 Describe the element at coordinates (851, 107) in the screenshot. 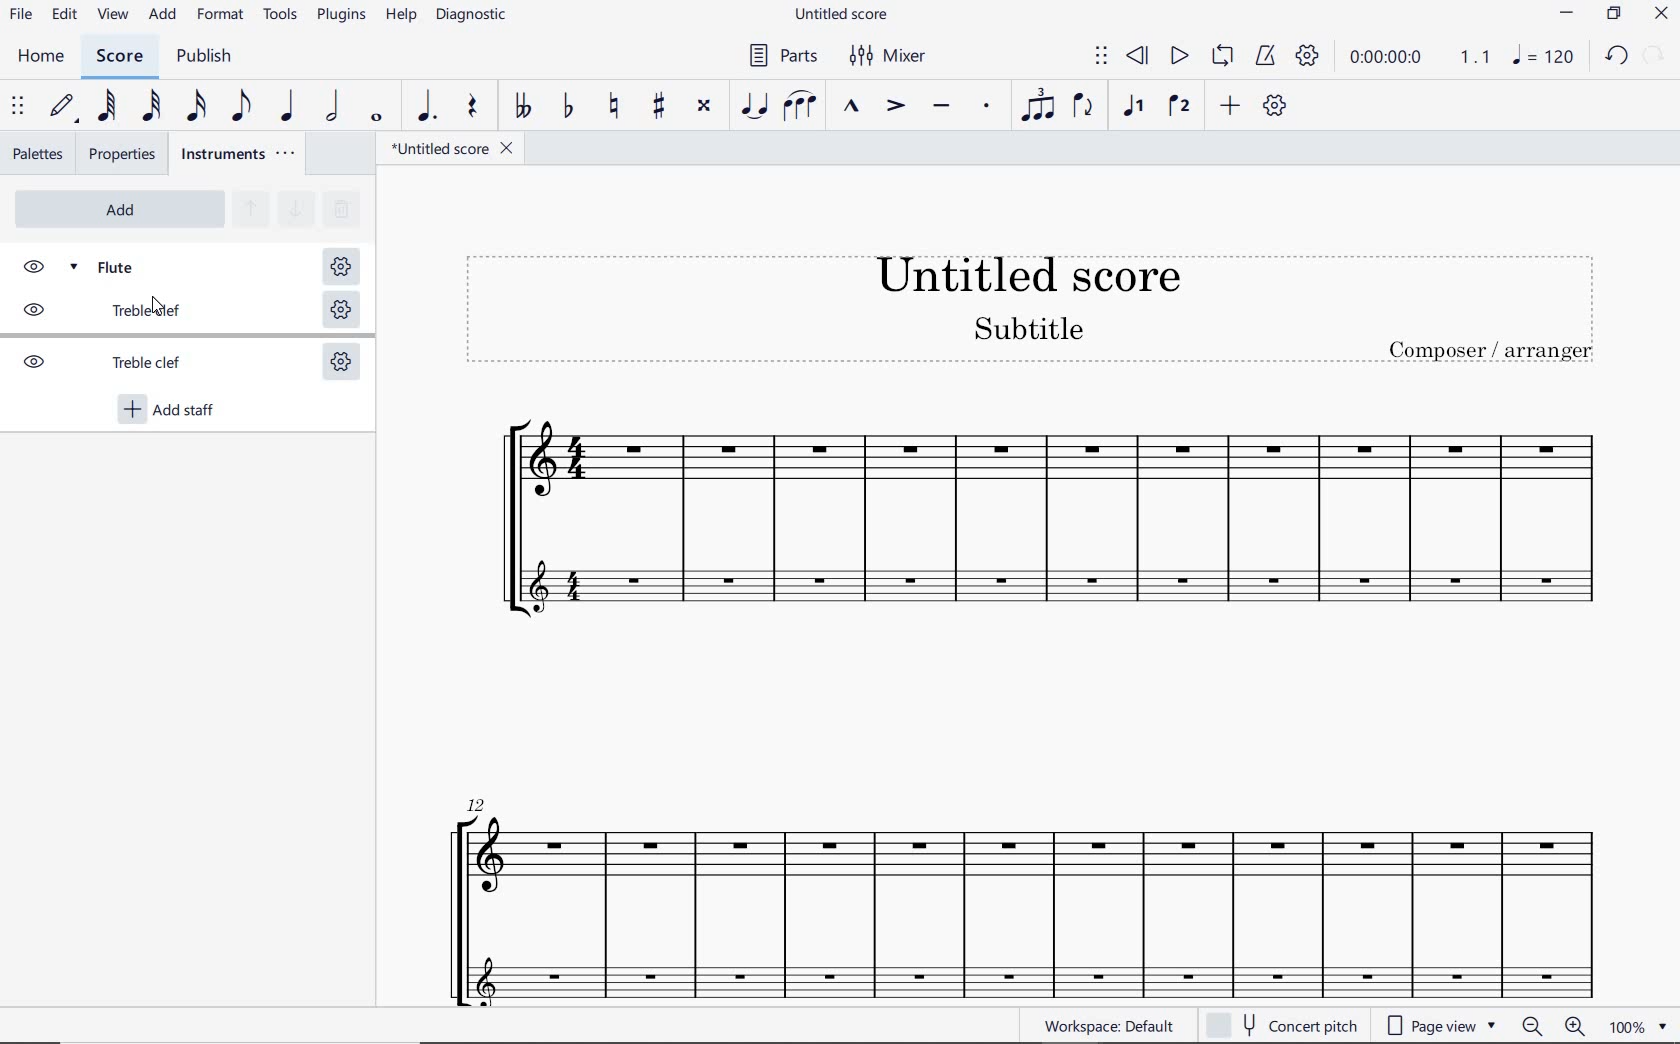

I see `MARCATO` at that location.